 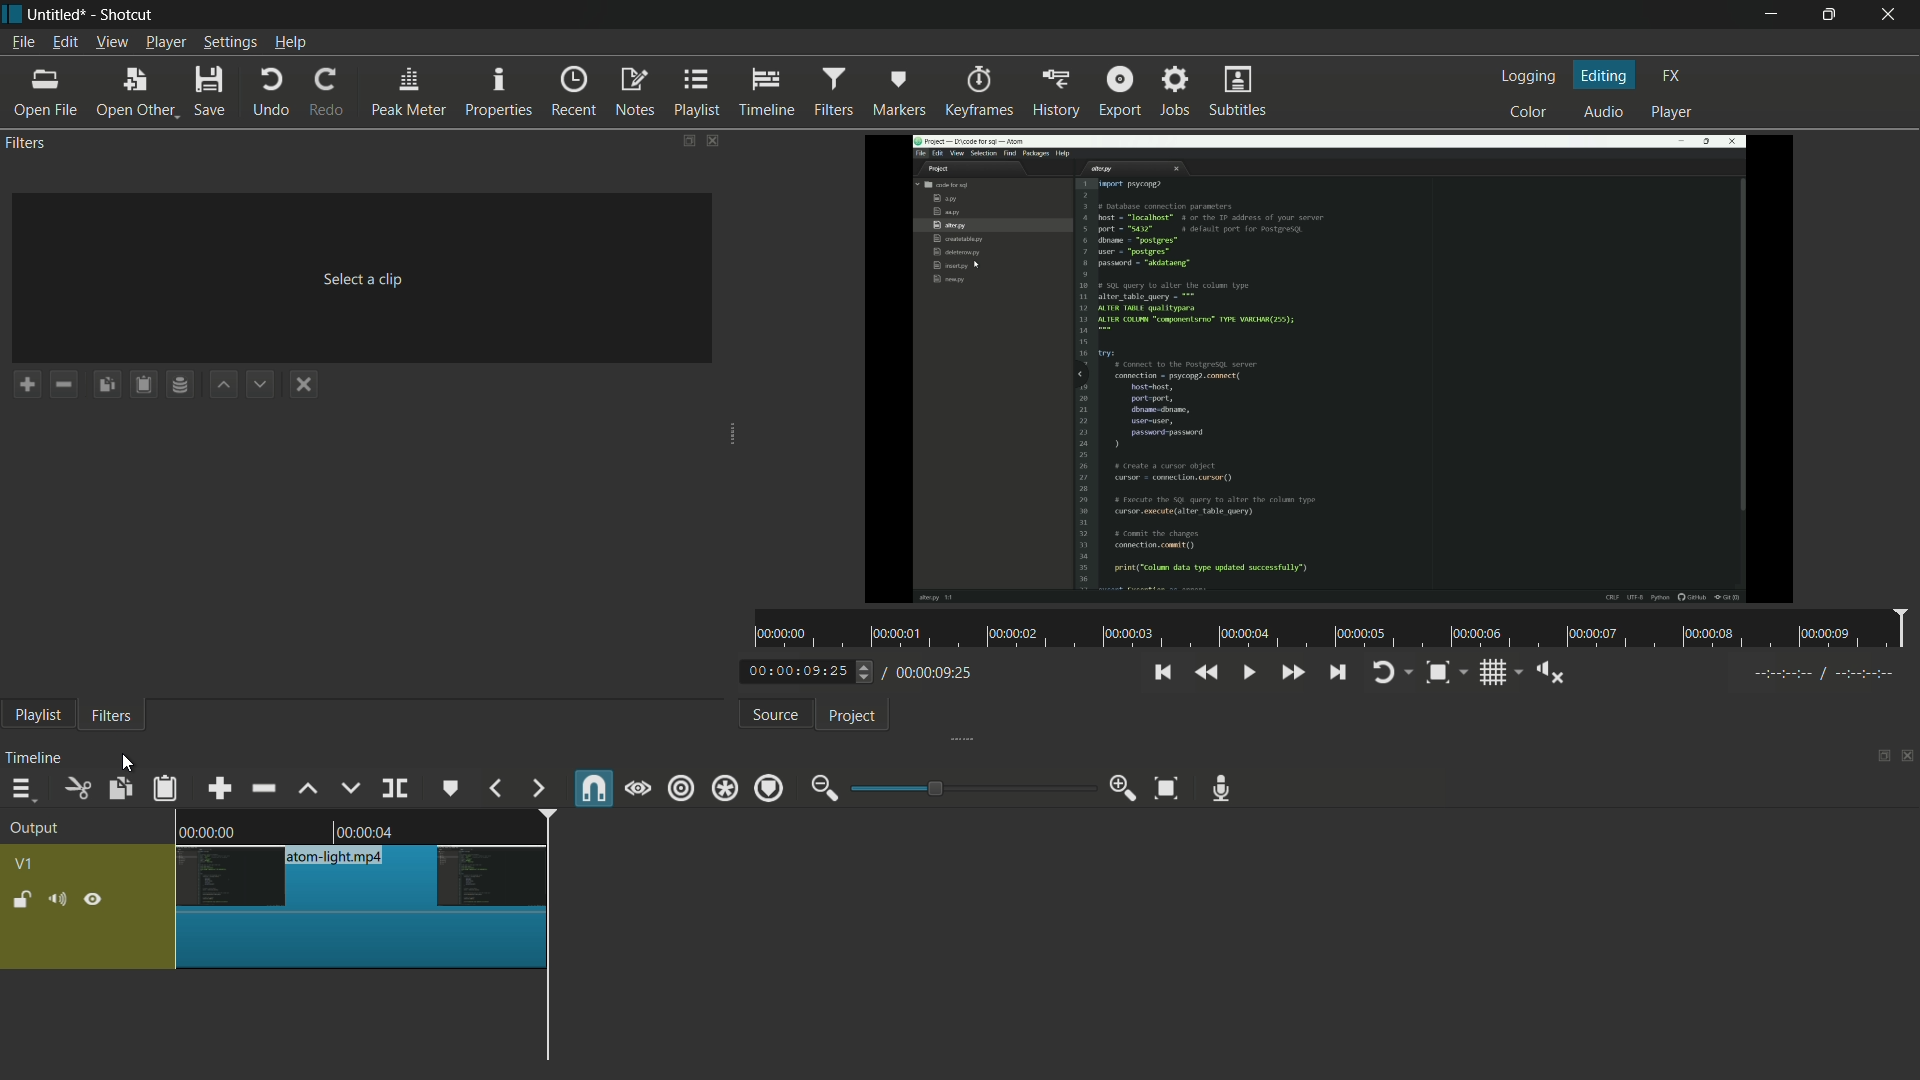 I want to click on export, so click(x=1120, y=89).